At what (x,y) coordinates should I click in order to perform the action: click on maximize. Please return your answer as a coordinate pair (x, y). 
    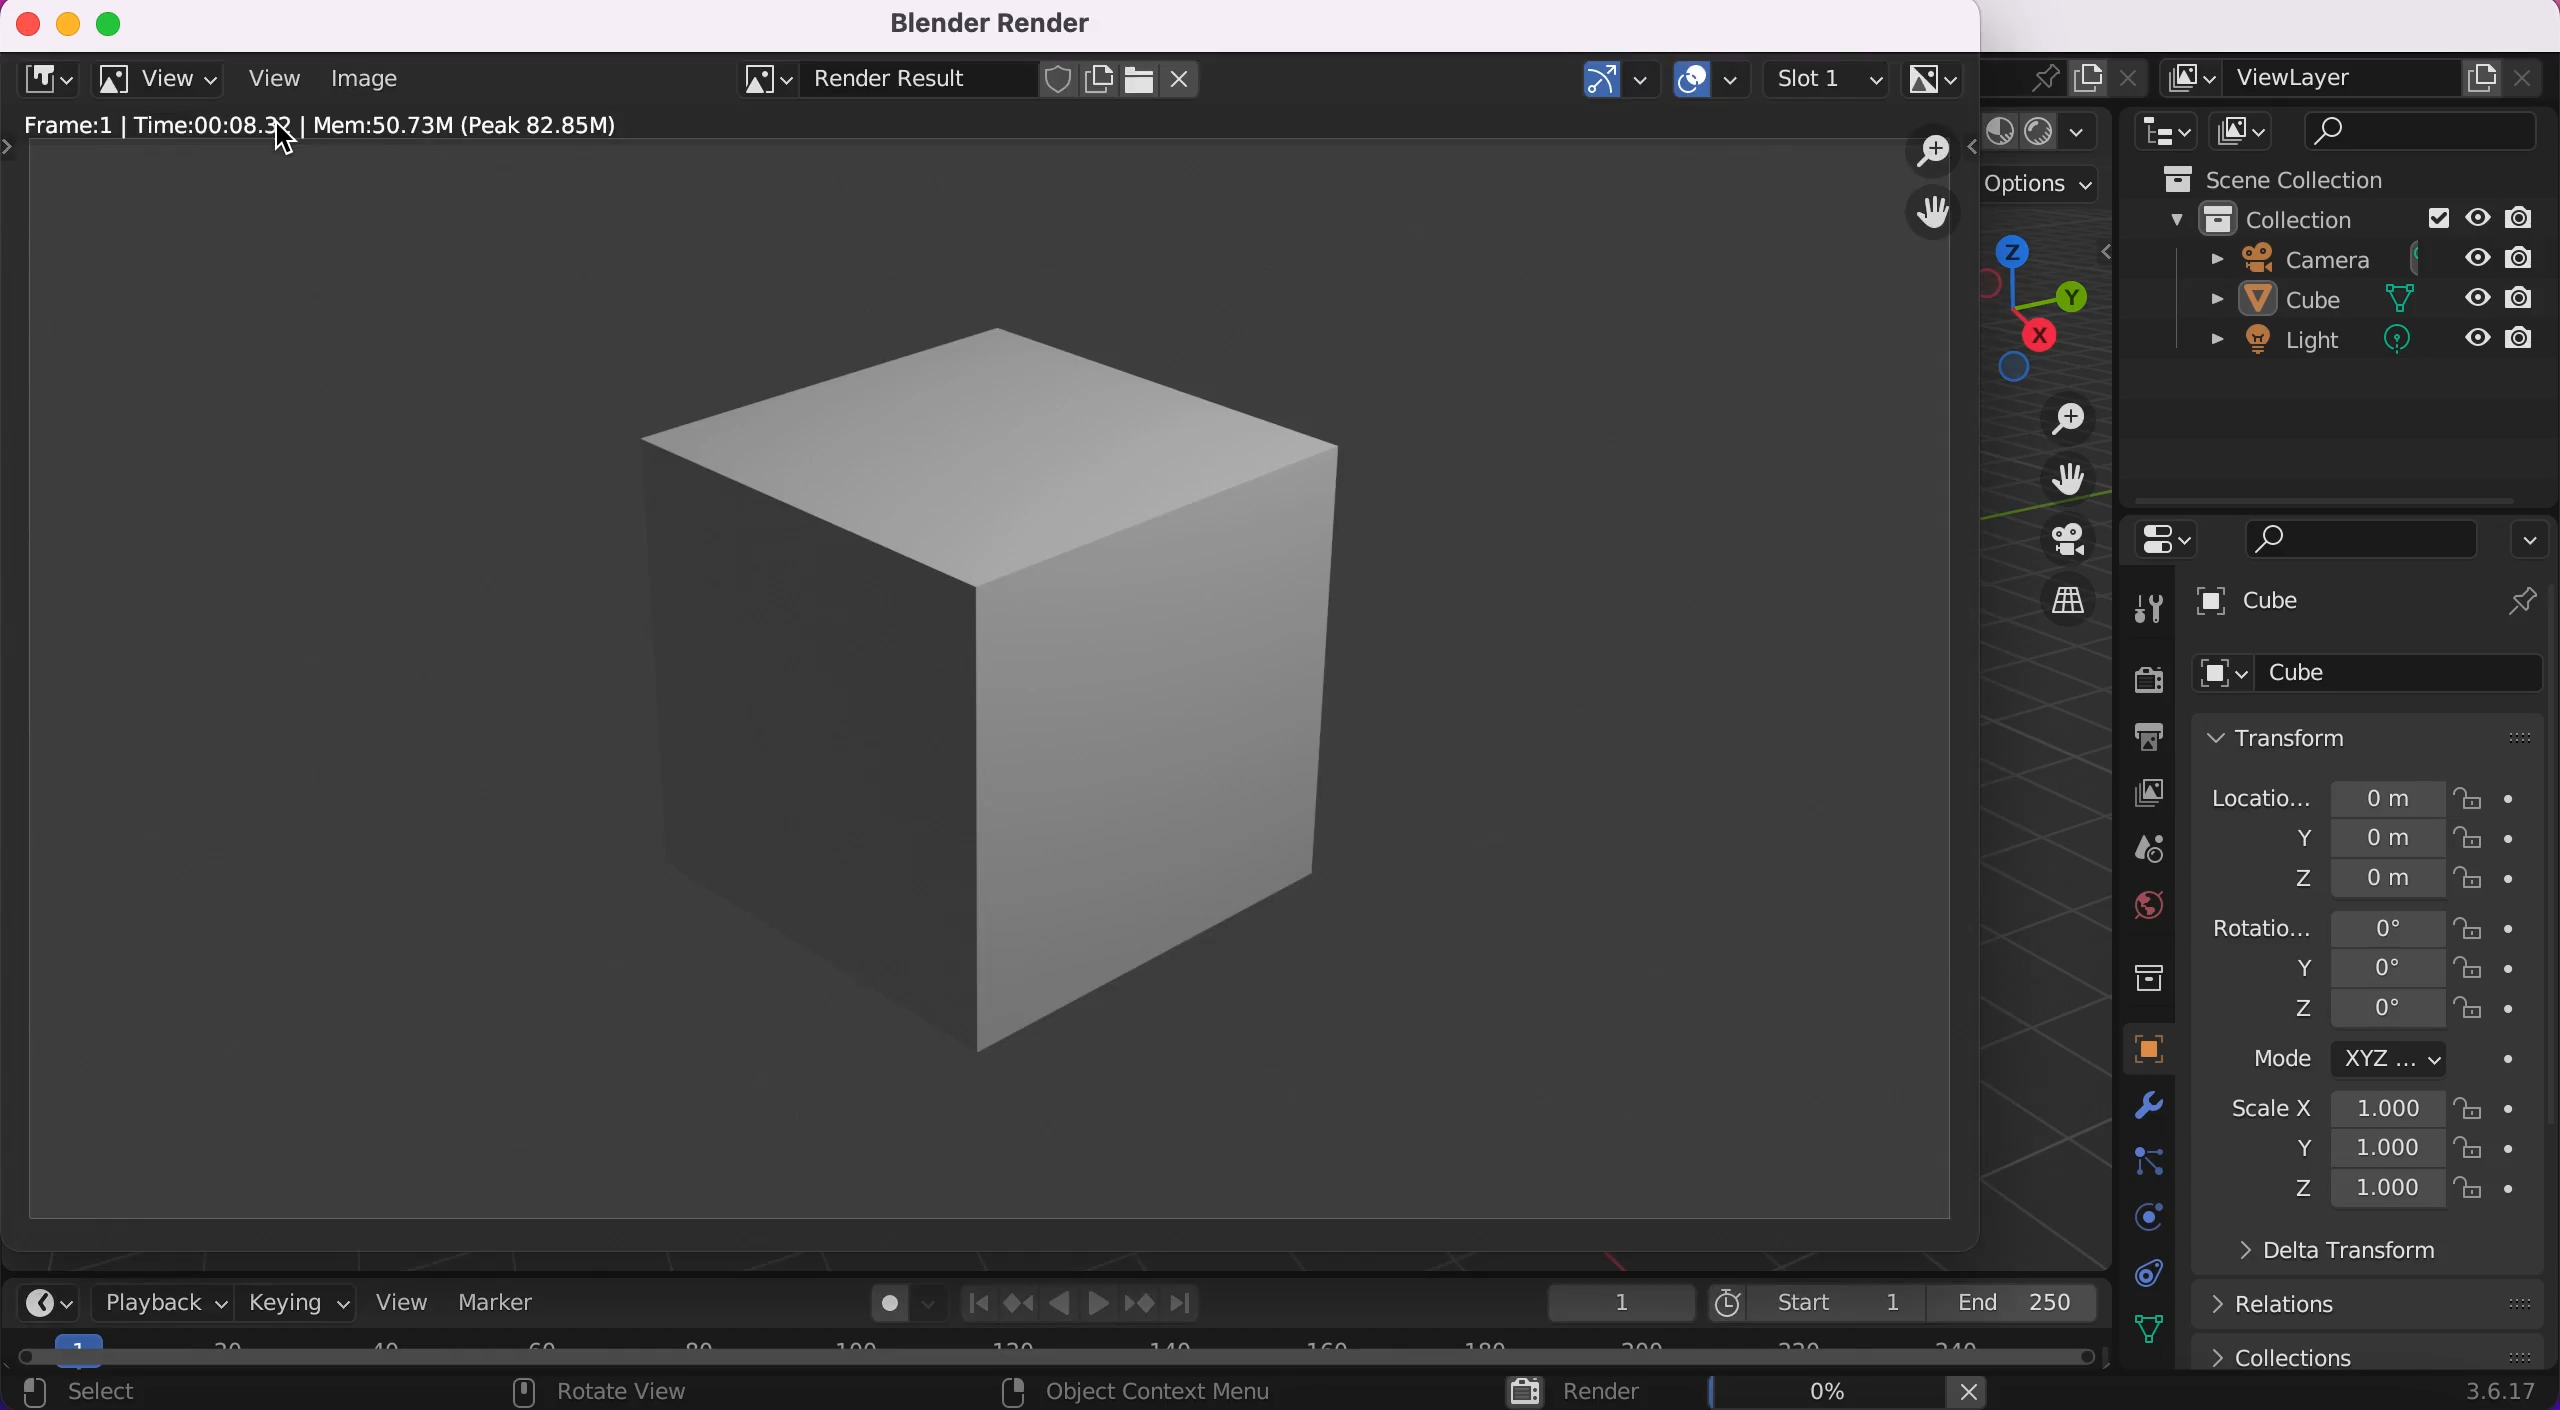
    Looking at the image, I should click on (106, 24).